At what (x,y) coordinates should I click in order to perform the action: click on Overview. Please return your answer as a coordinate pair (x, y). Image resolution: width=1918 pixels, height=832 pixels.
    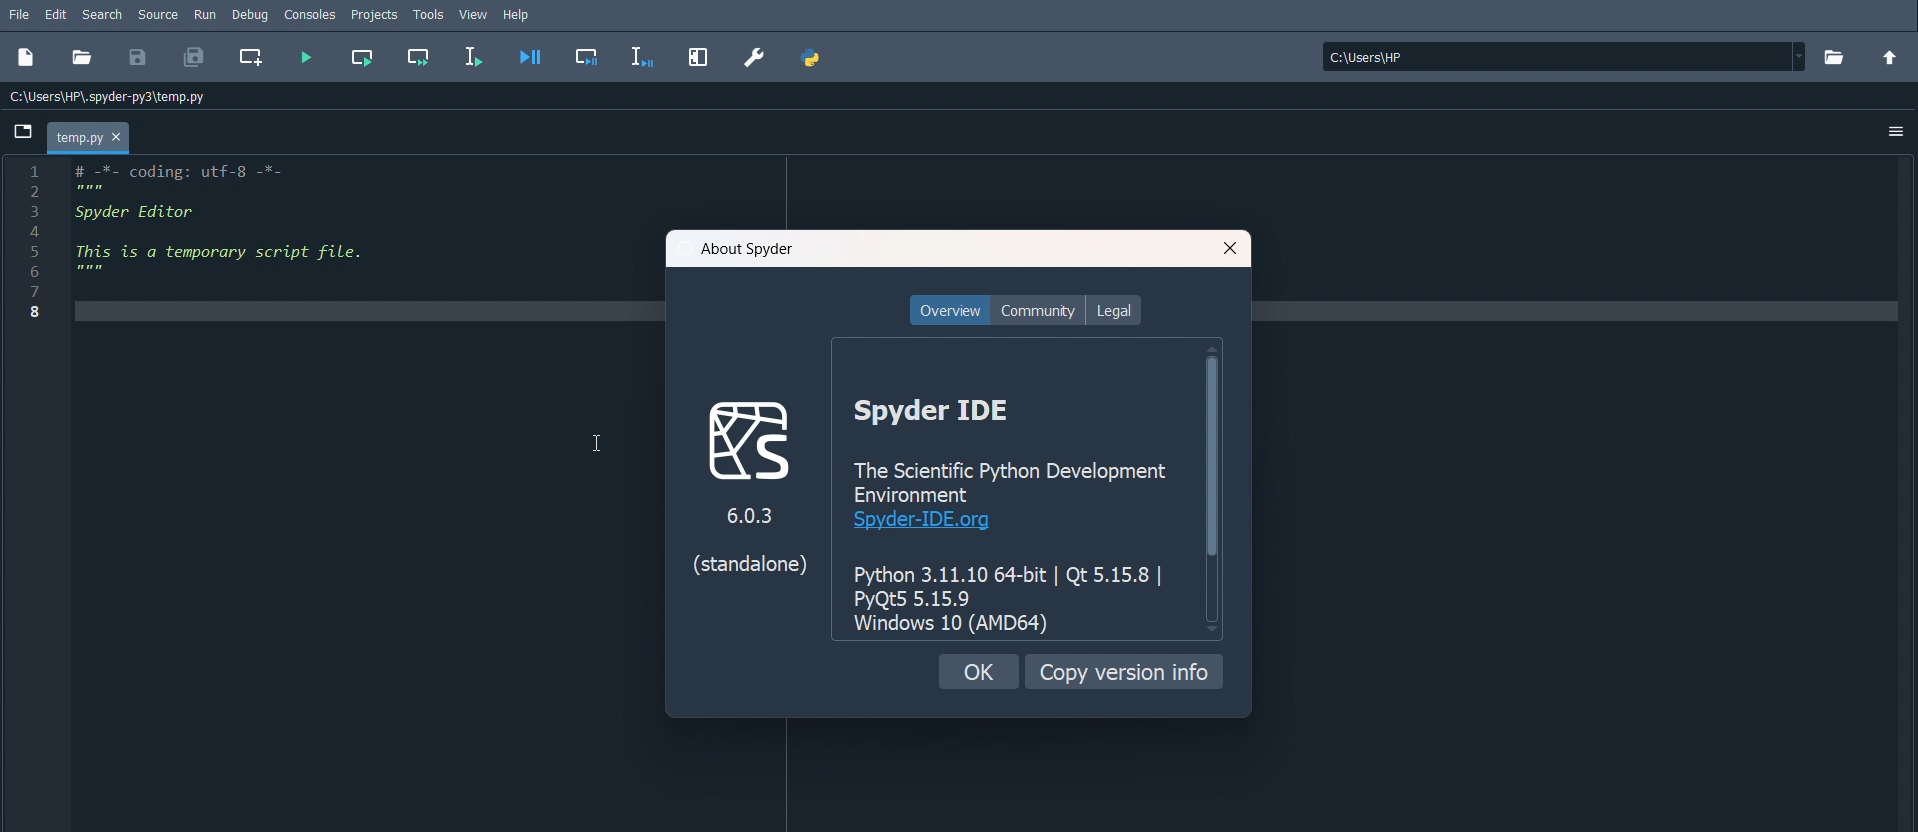
    Looking at the image, I should click on (950, 309).